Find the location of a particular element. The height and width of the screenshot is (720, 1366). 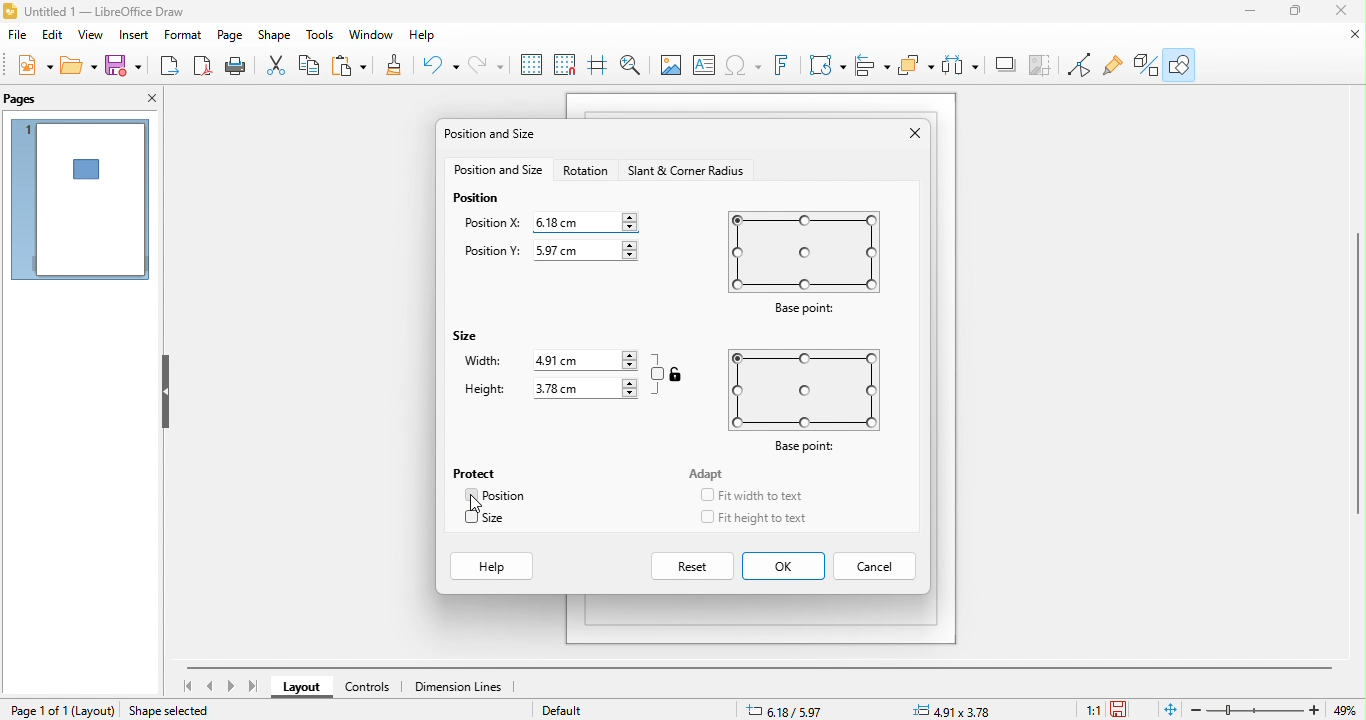

tools is located at coordinates (321, 37).